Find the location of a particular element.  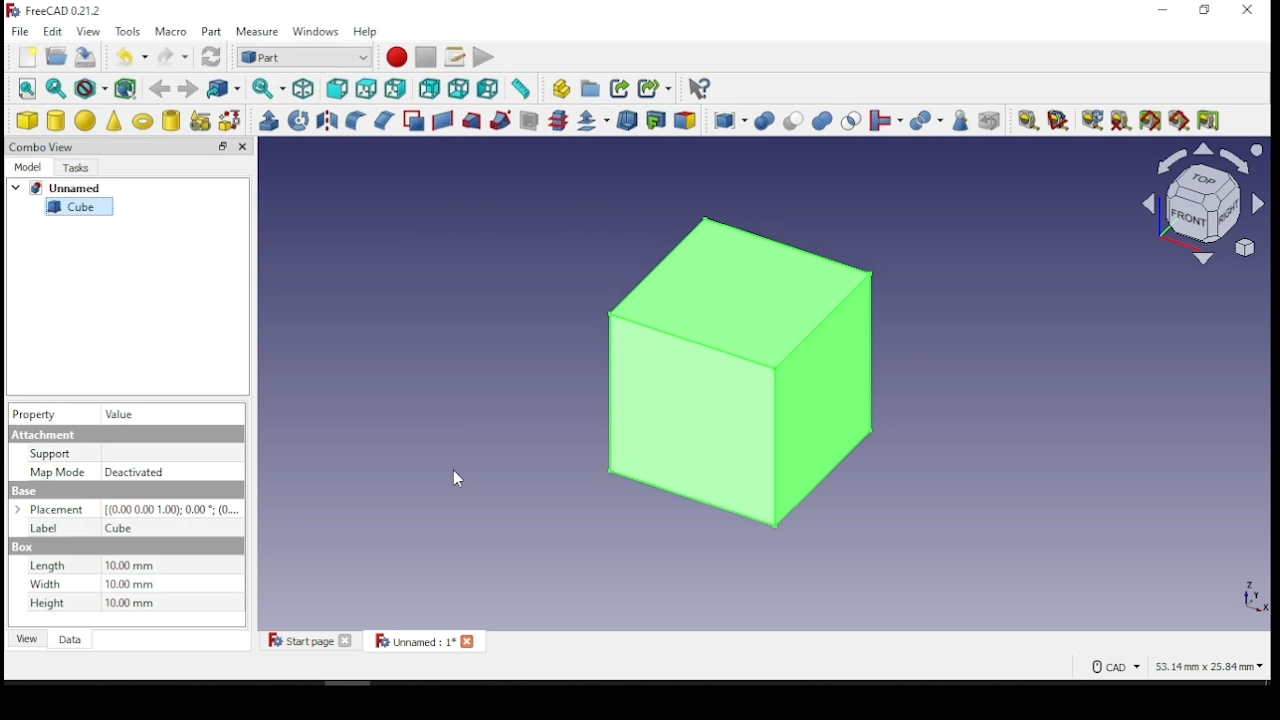

fit selection is located at coordinates (56, 88).